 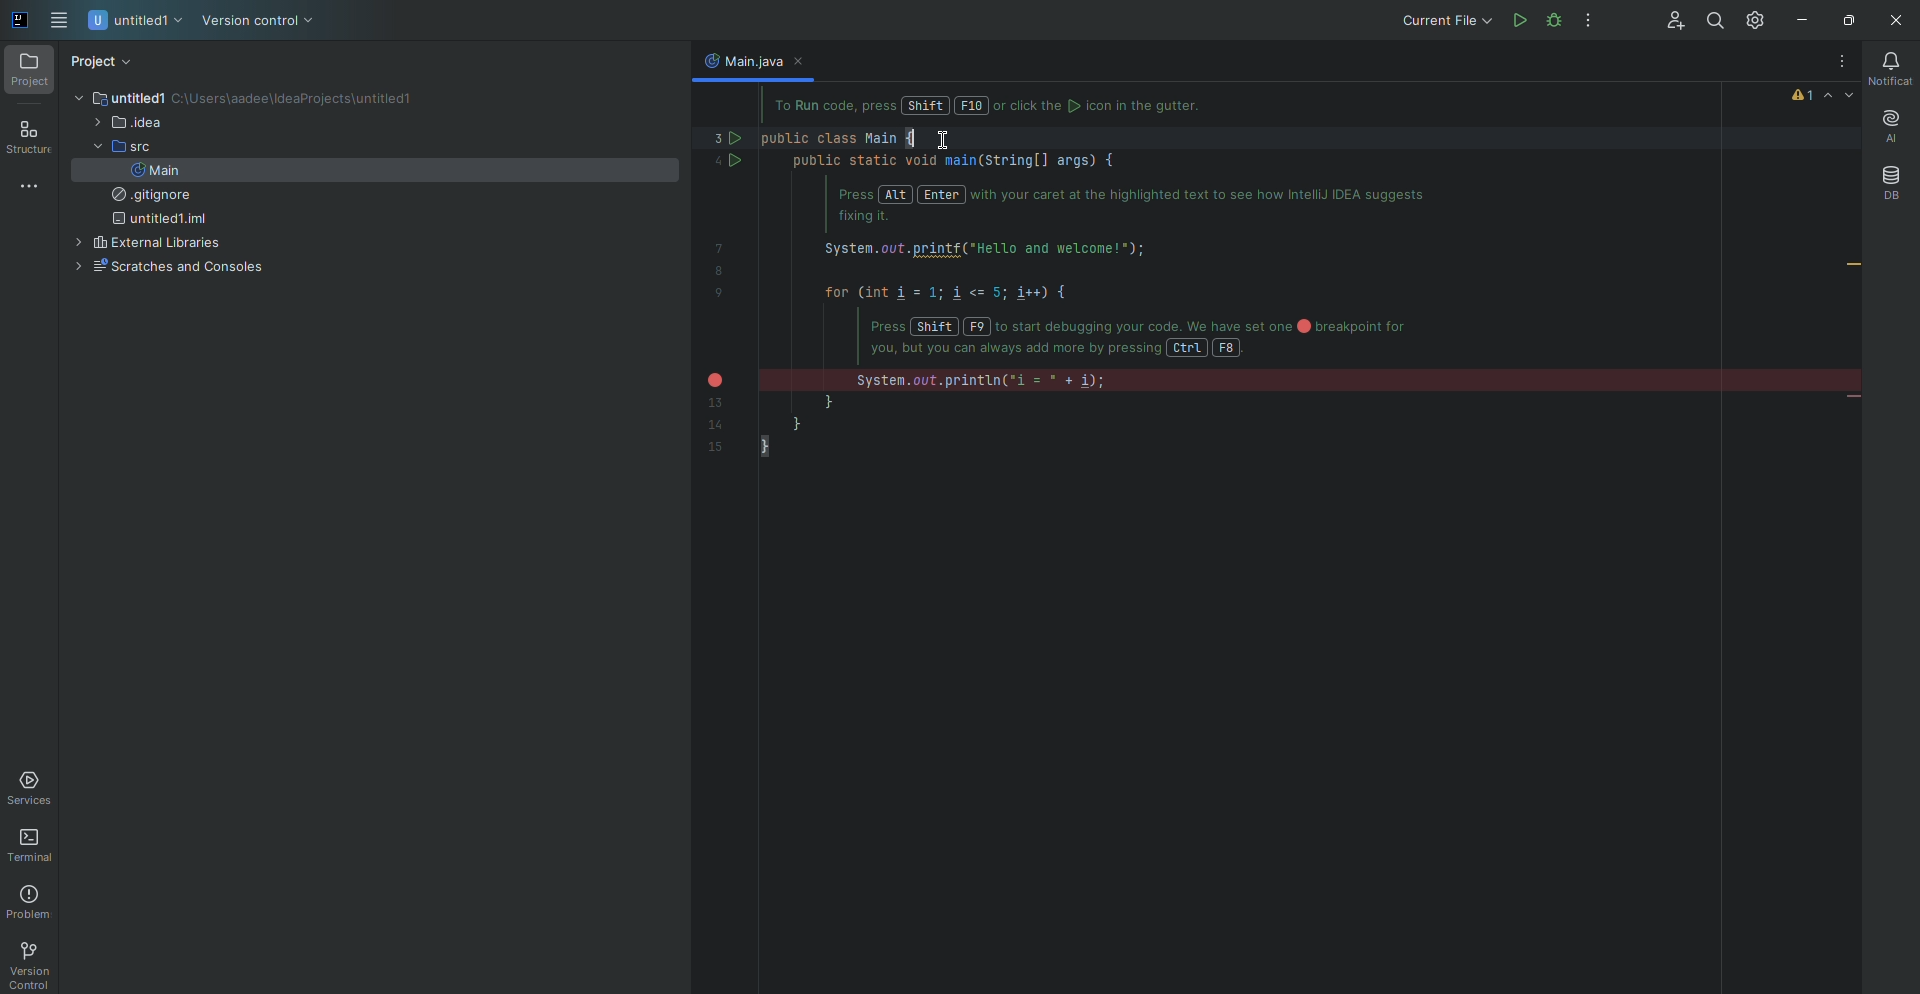 I want to click on Database, so click(x=1890, y=183).